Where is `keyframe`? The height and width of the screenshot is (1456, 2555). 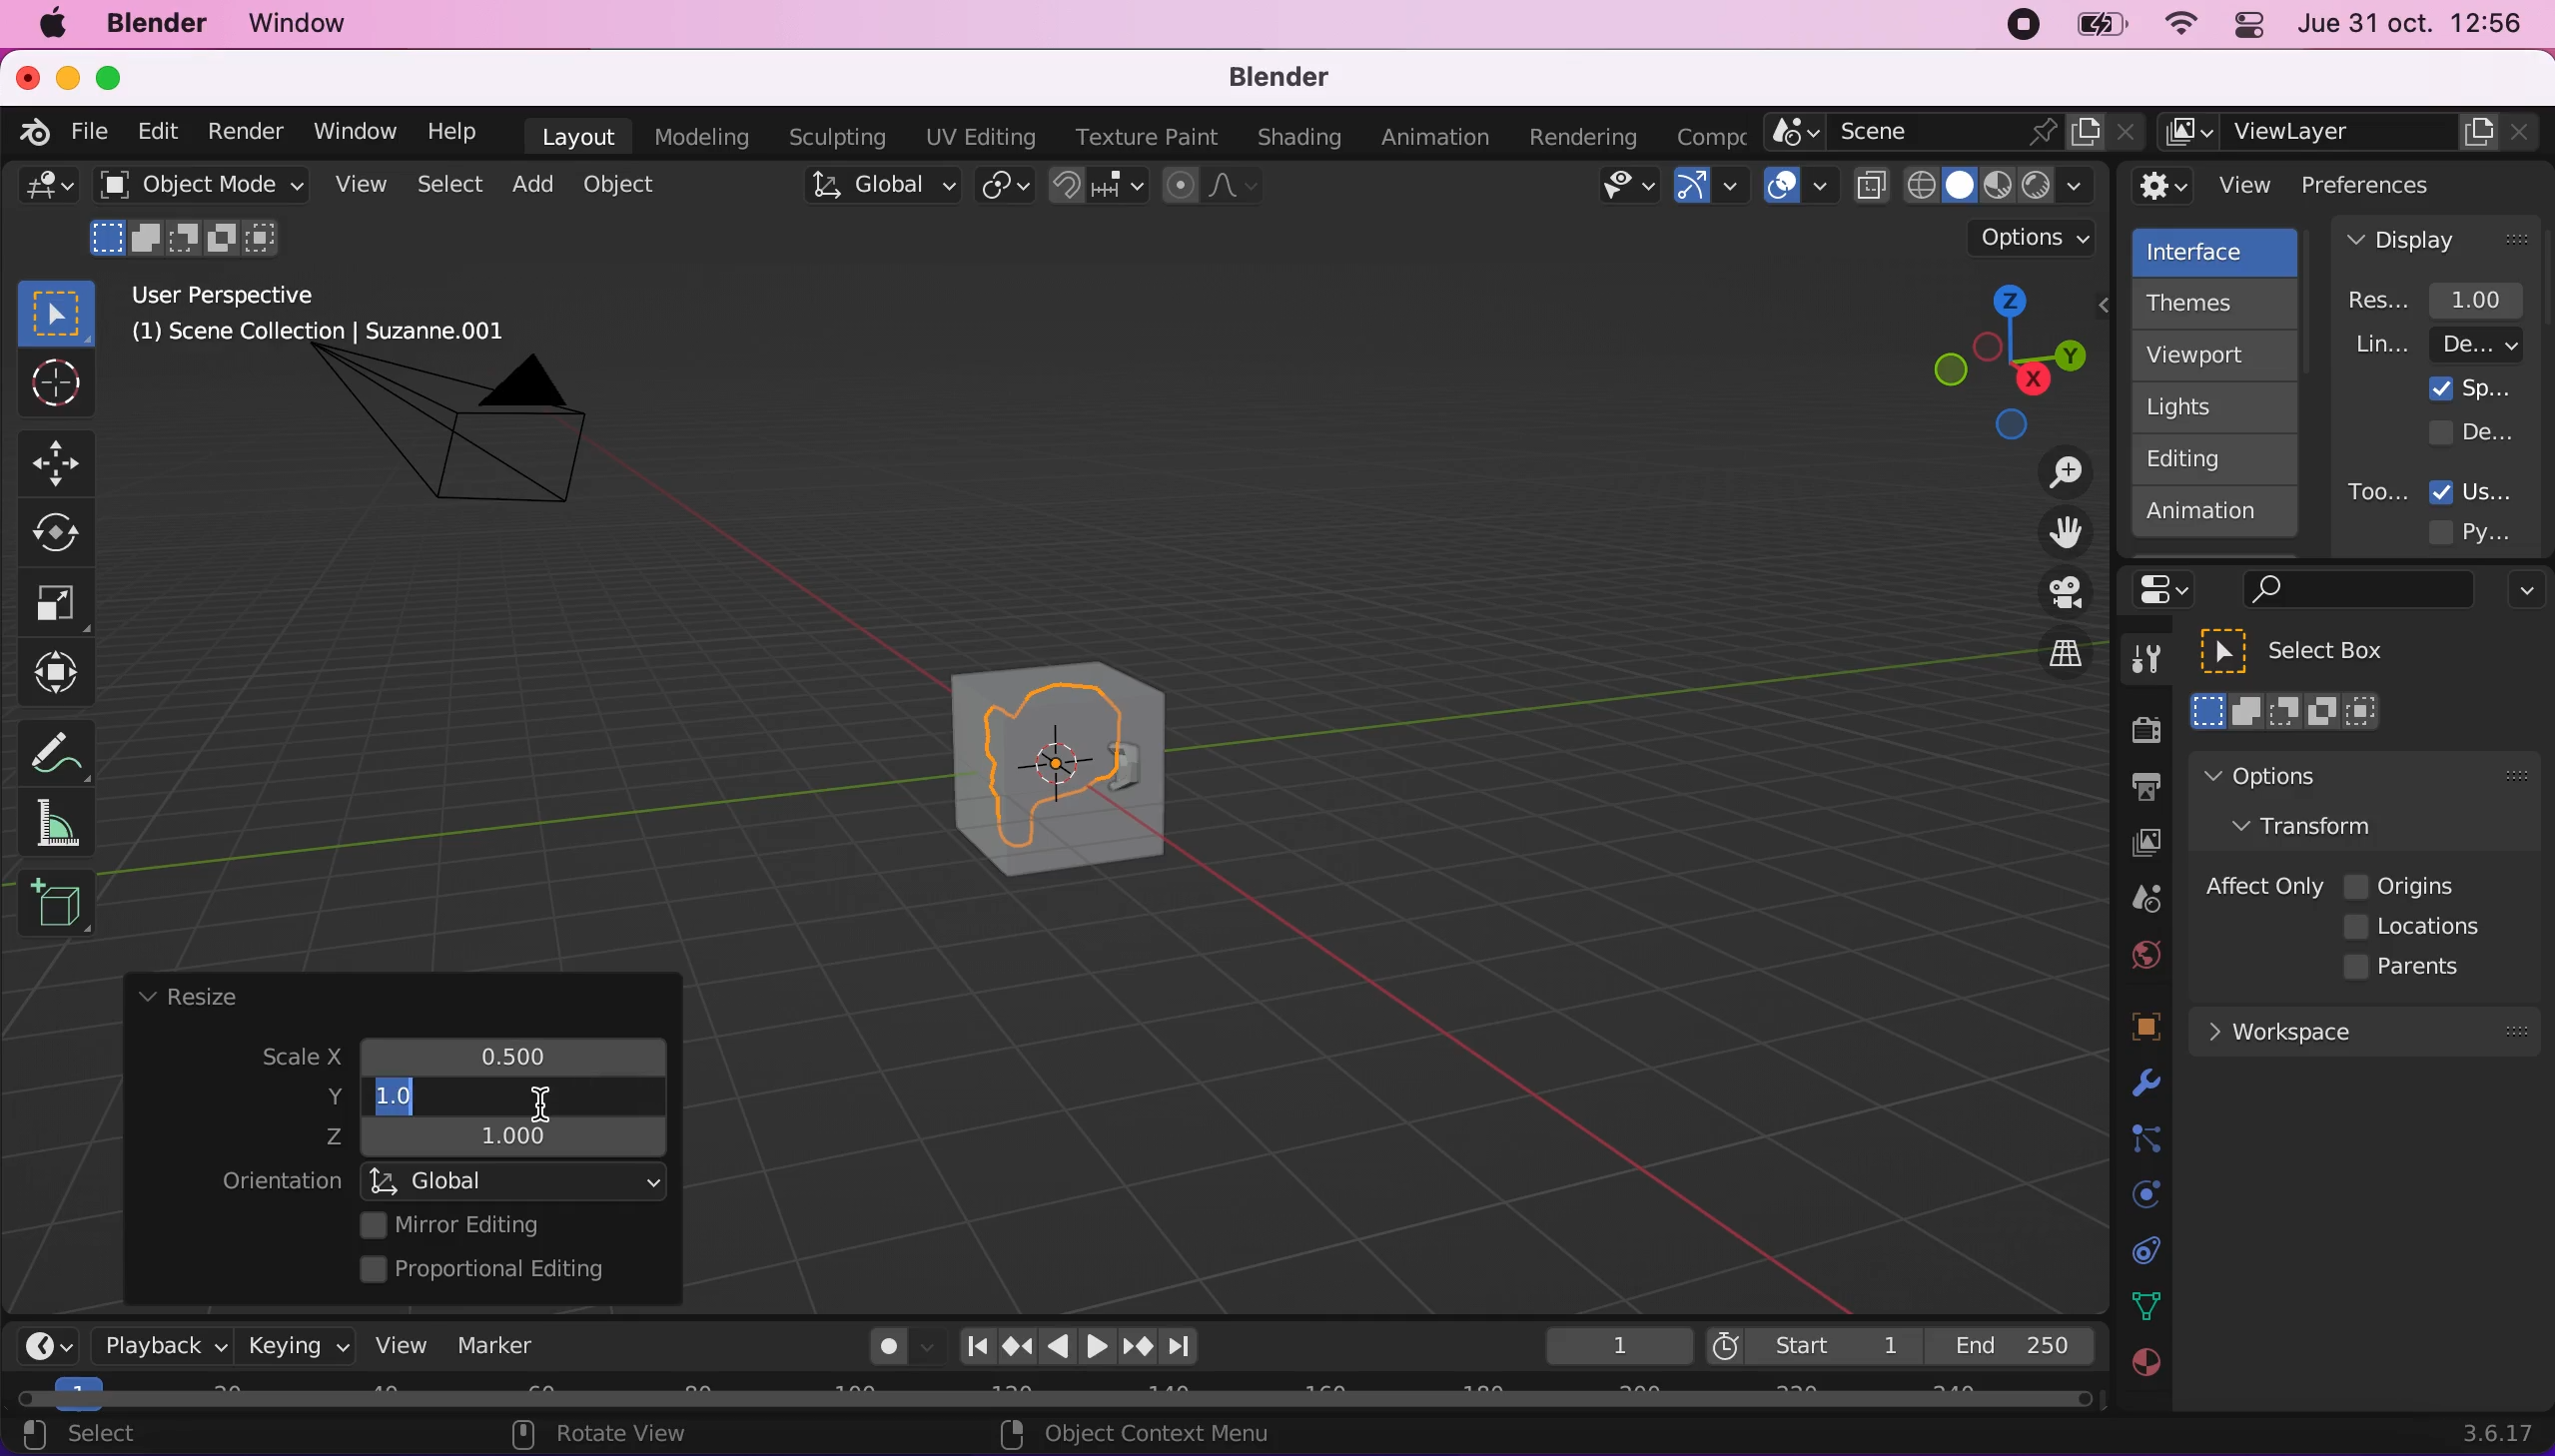 keyframe is located at coordinates (1616, 1347).